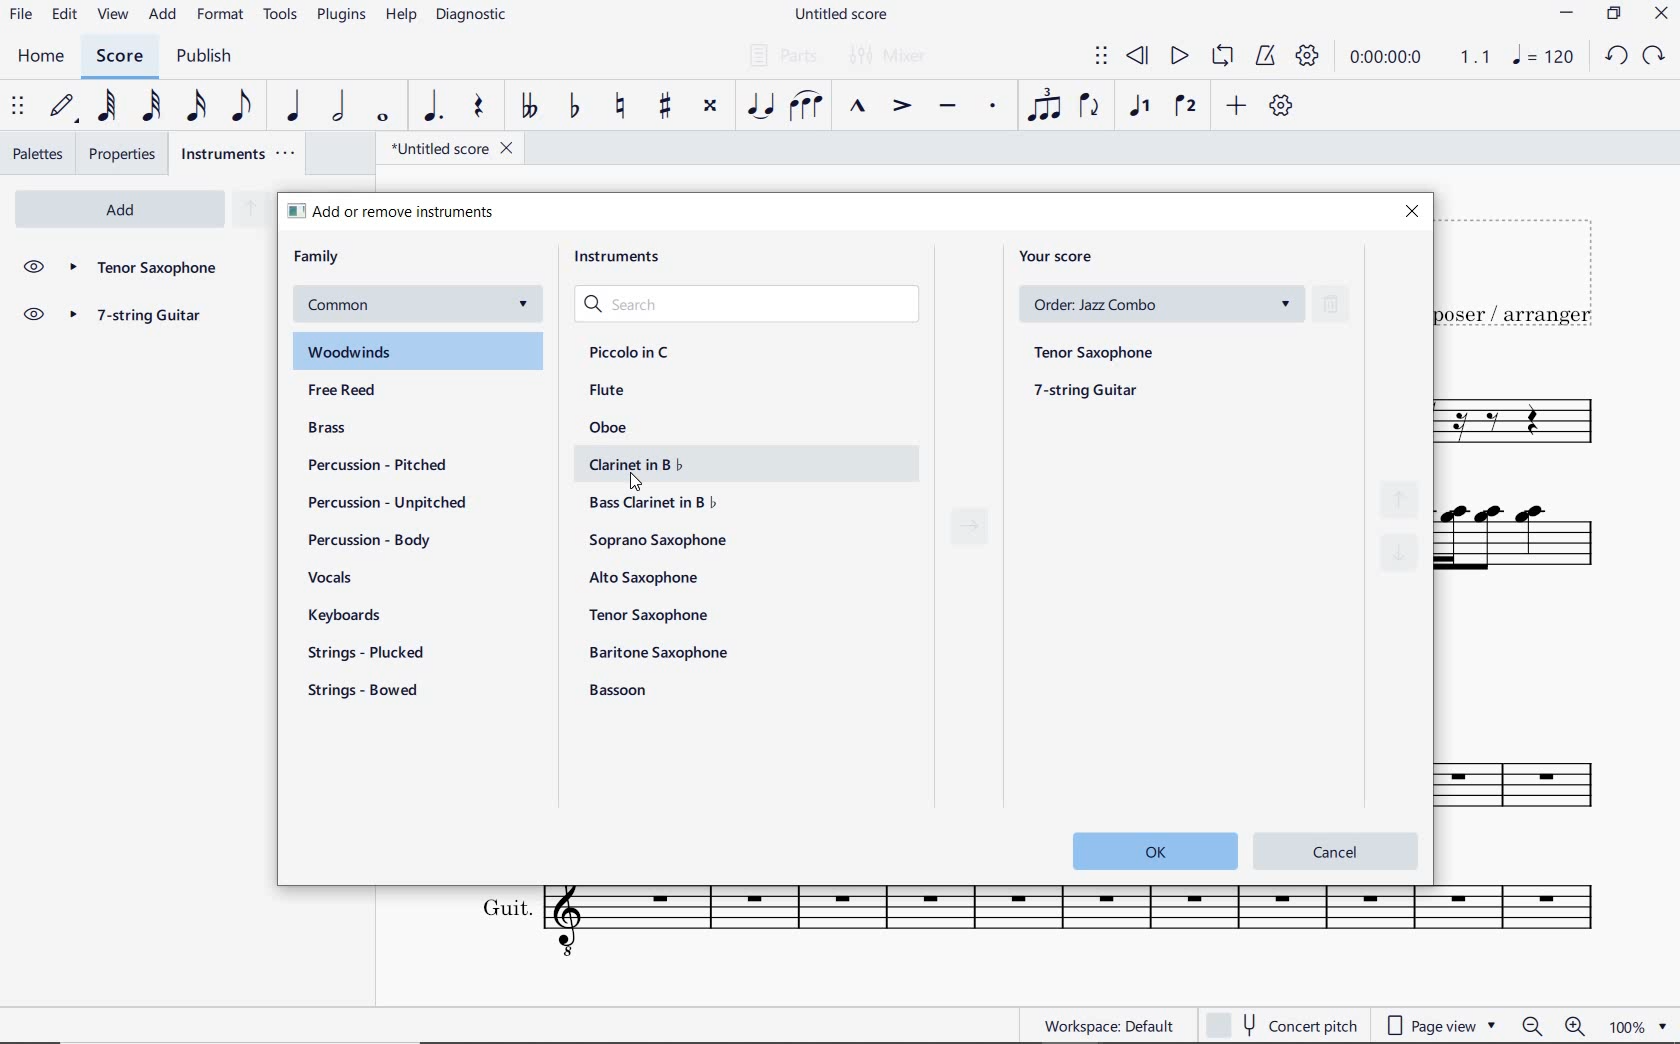 This screenshot has width=1680, height=1044. Describe the element at coordinates (736, 464) in the screenshot. I see `clarinet in b (selected)` at that location.